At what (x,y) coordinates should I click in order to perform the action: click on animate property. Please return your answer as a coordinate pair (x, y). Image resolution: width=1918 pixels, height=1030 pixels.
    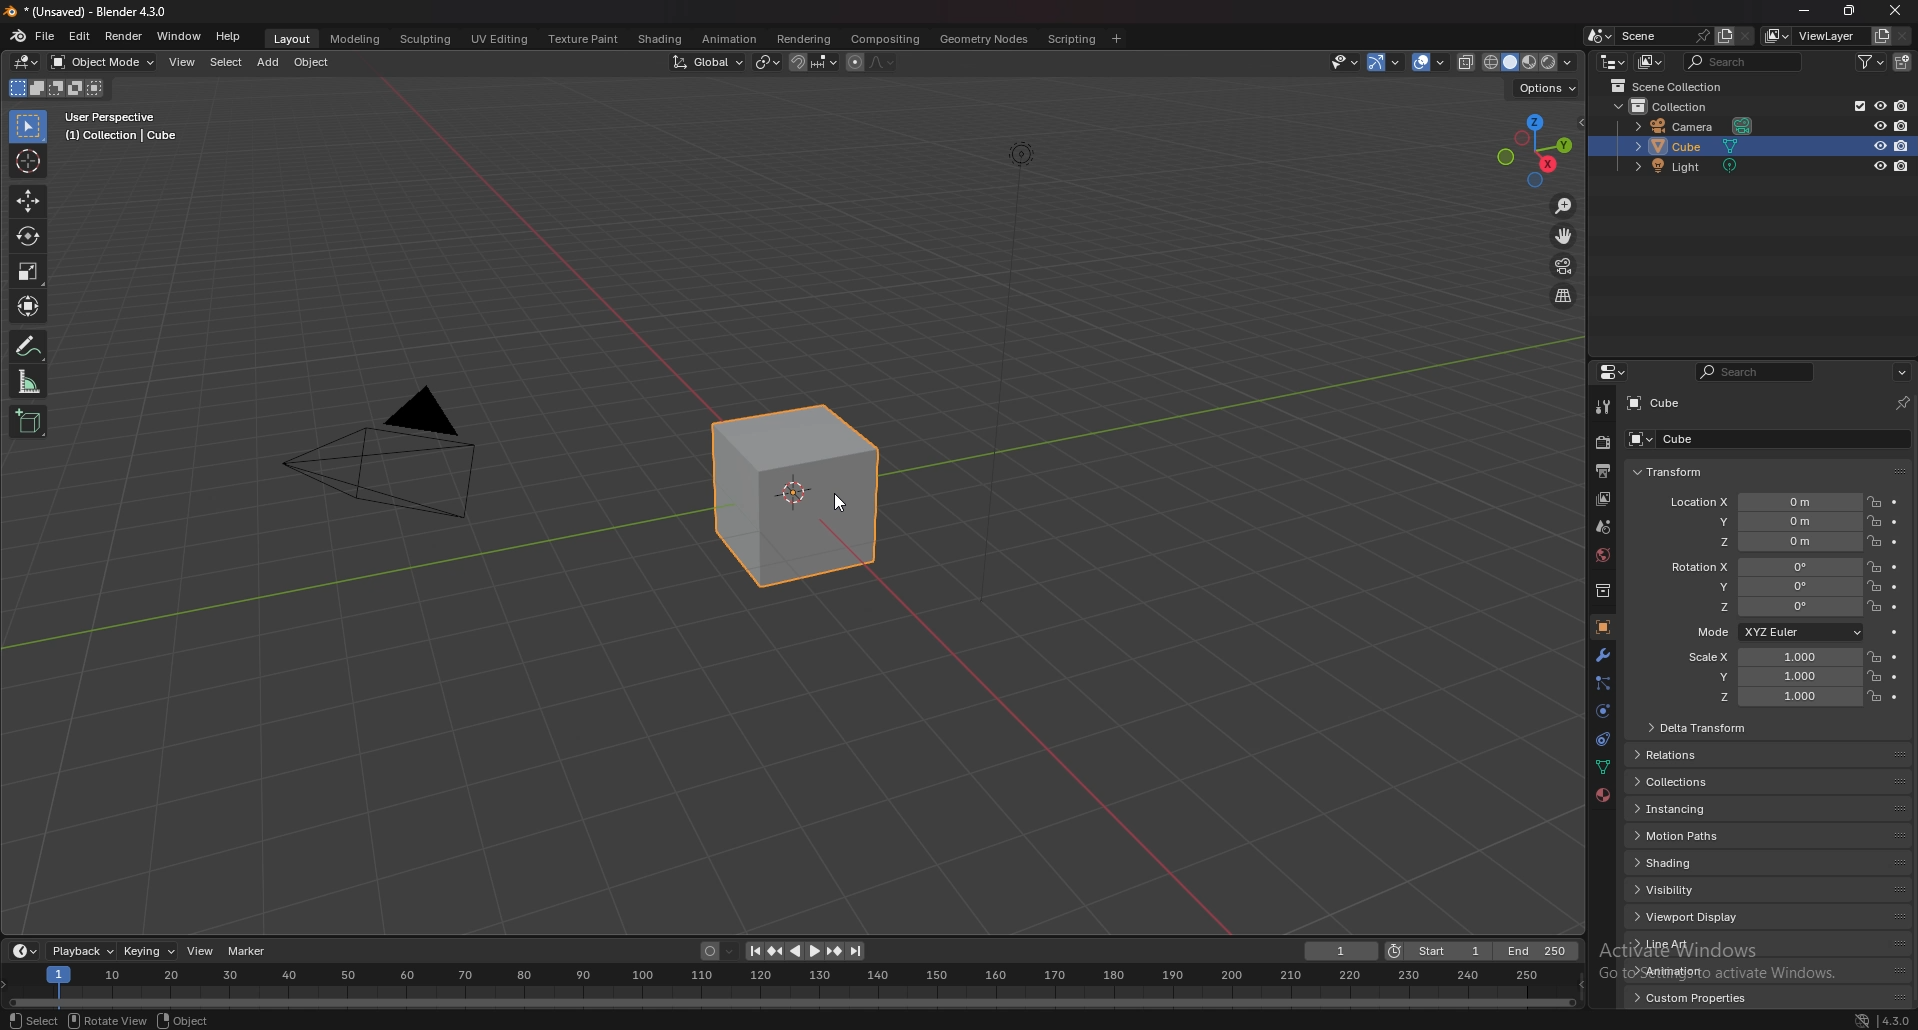
    Looking at the image, I should click on (1895, 632).